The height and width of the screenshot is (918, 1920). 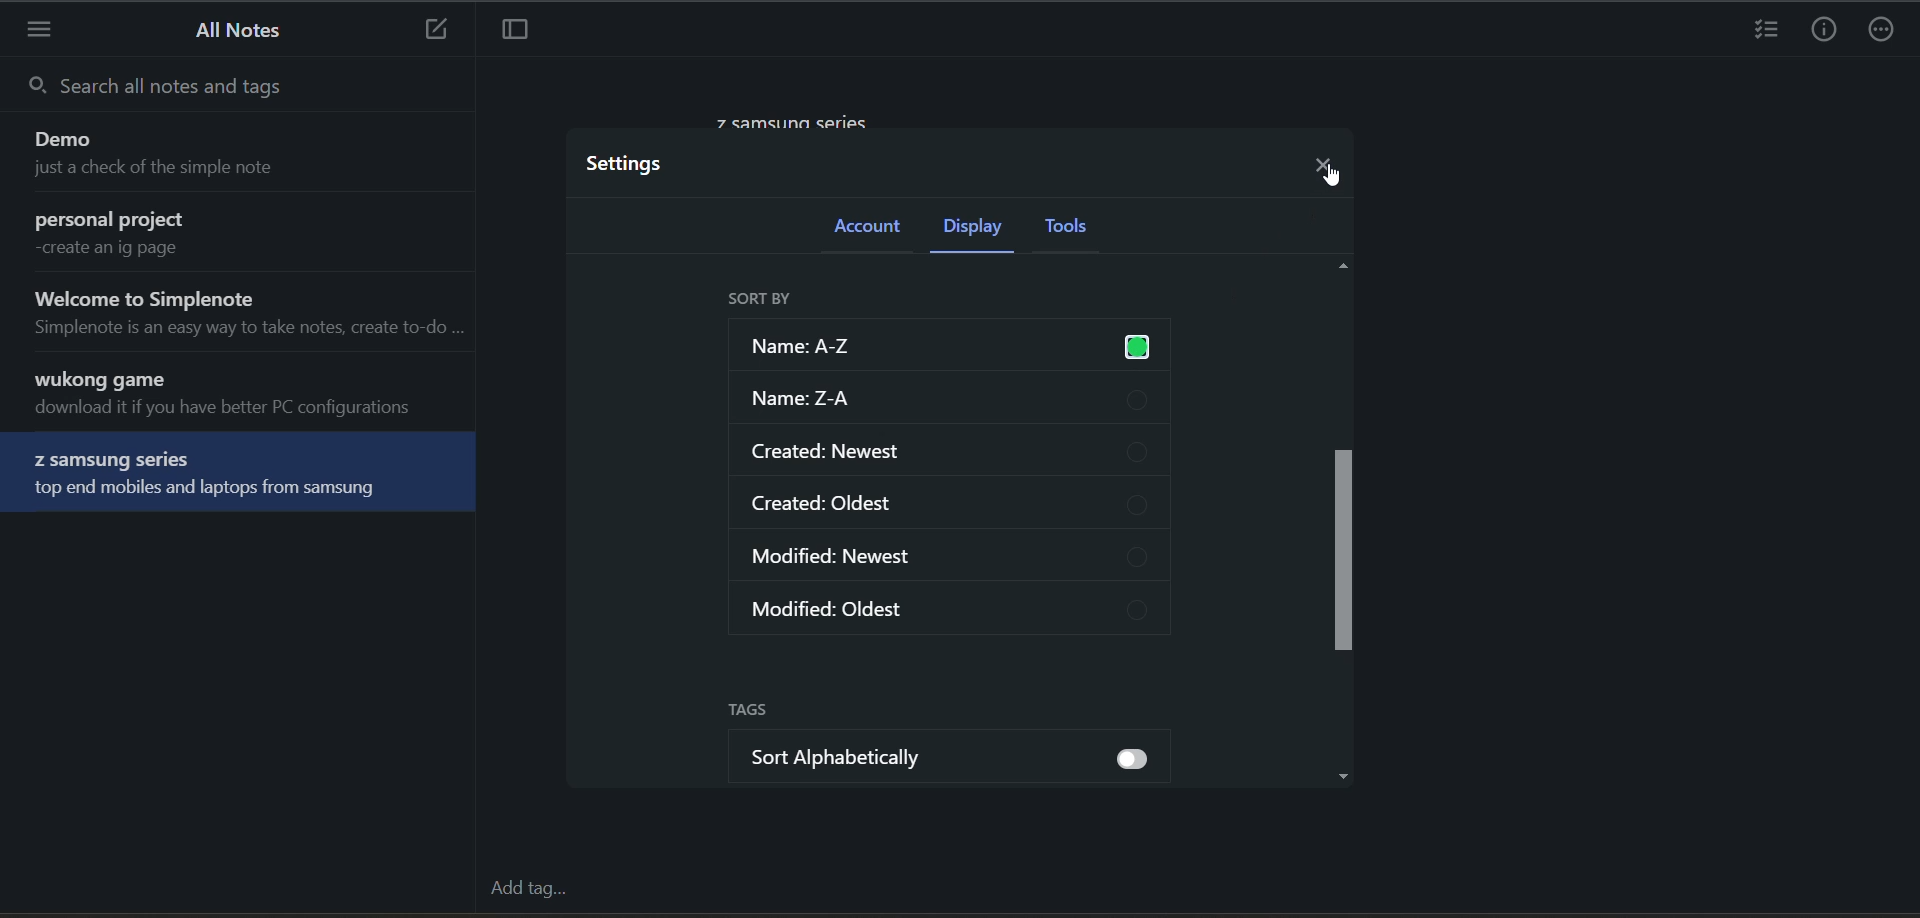 What do you see at coordinates (1825, 30) in the screenshot?
I see `info` at bounding box center [1825, 30].